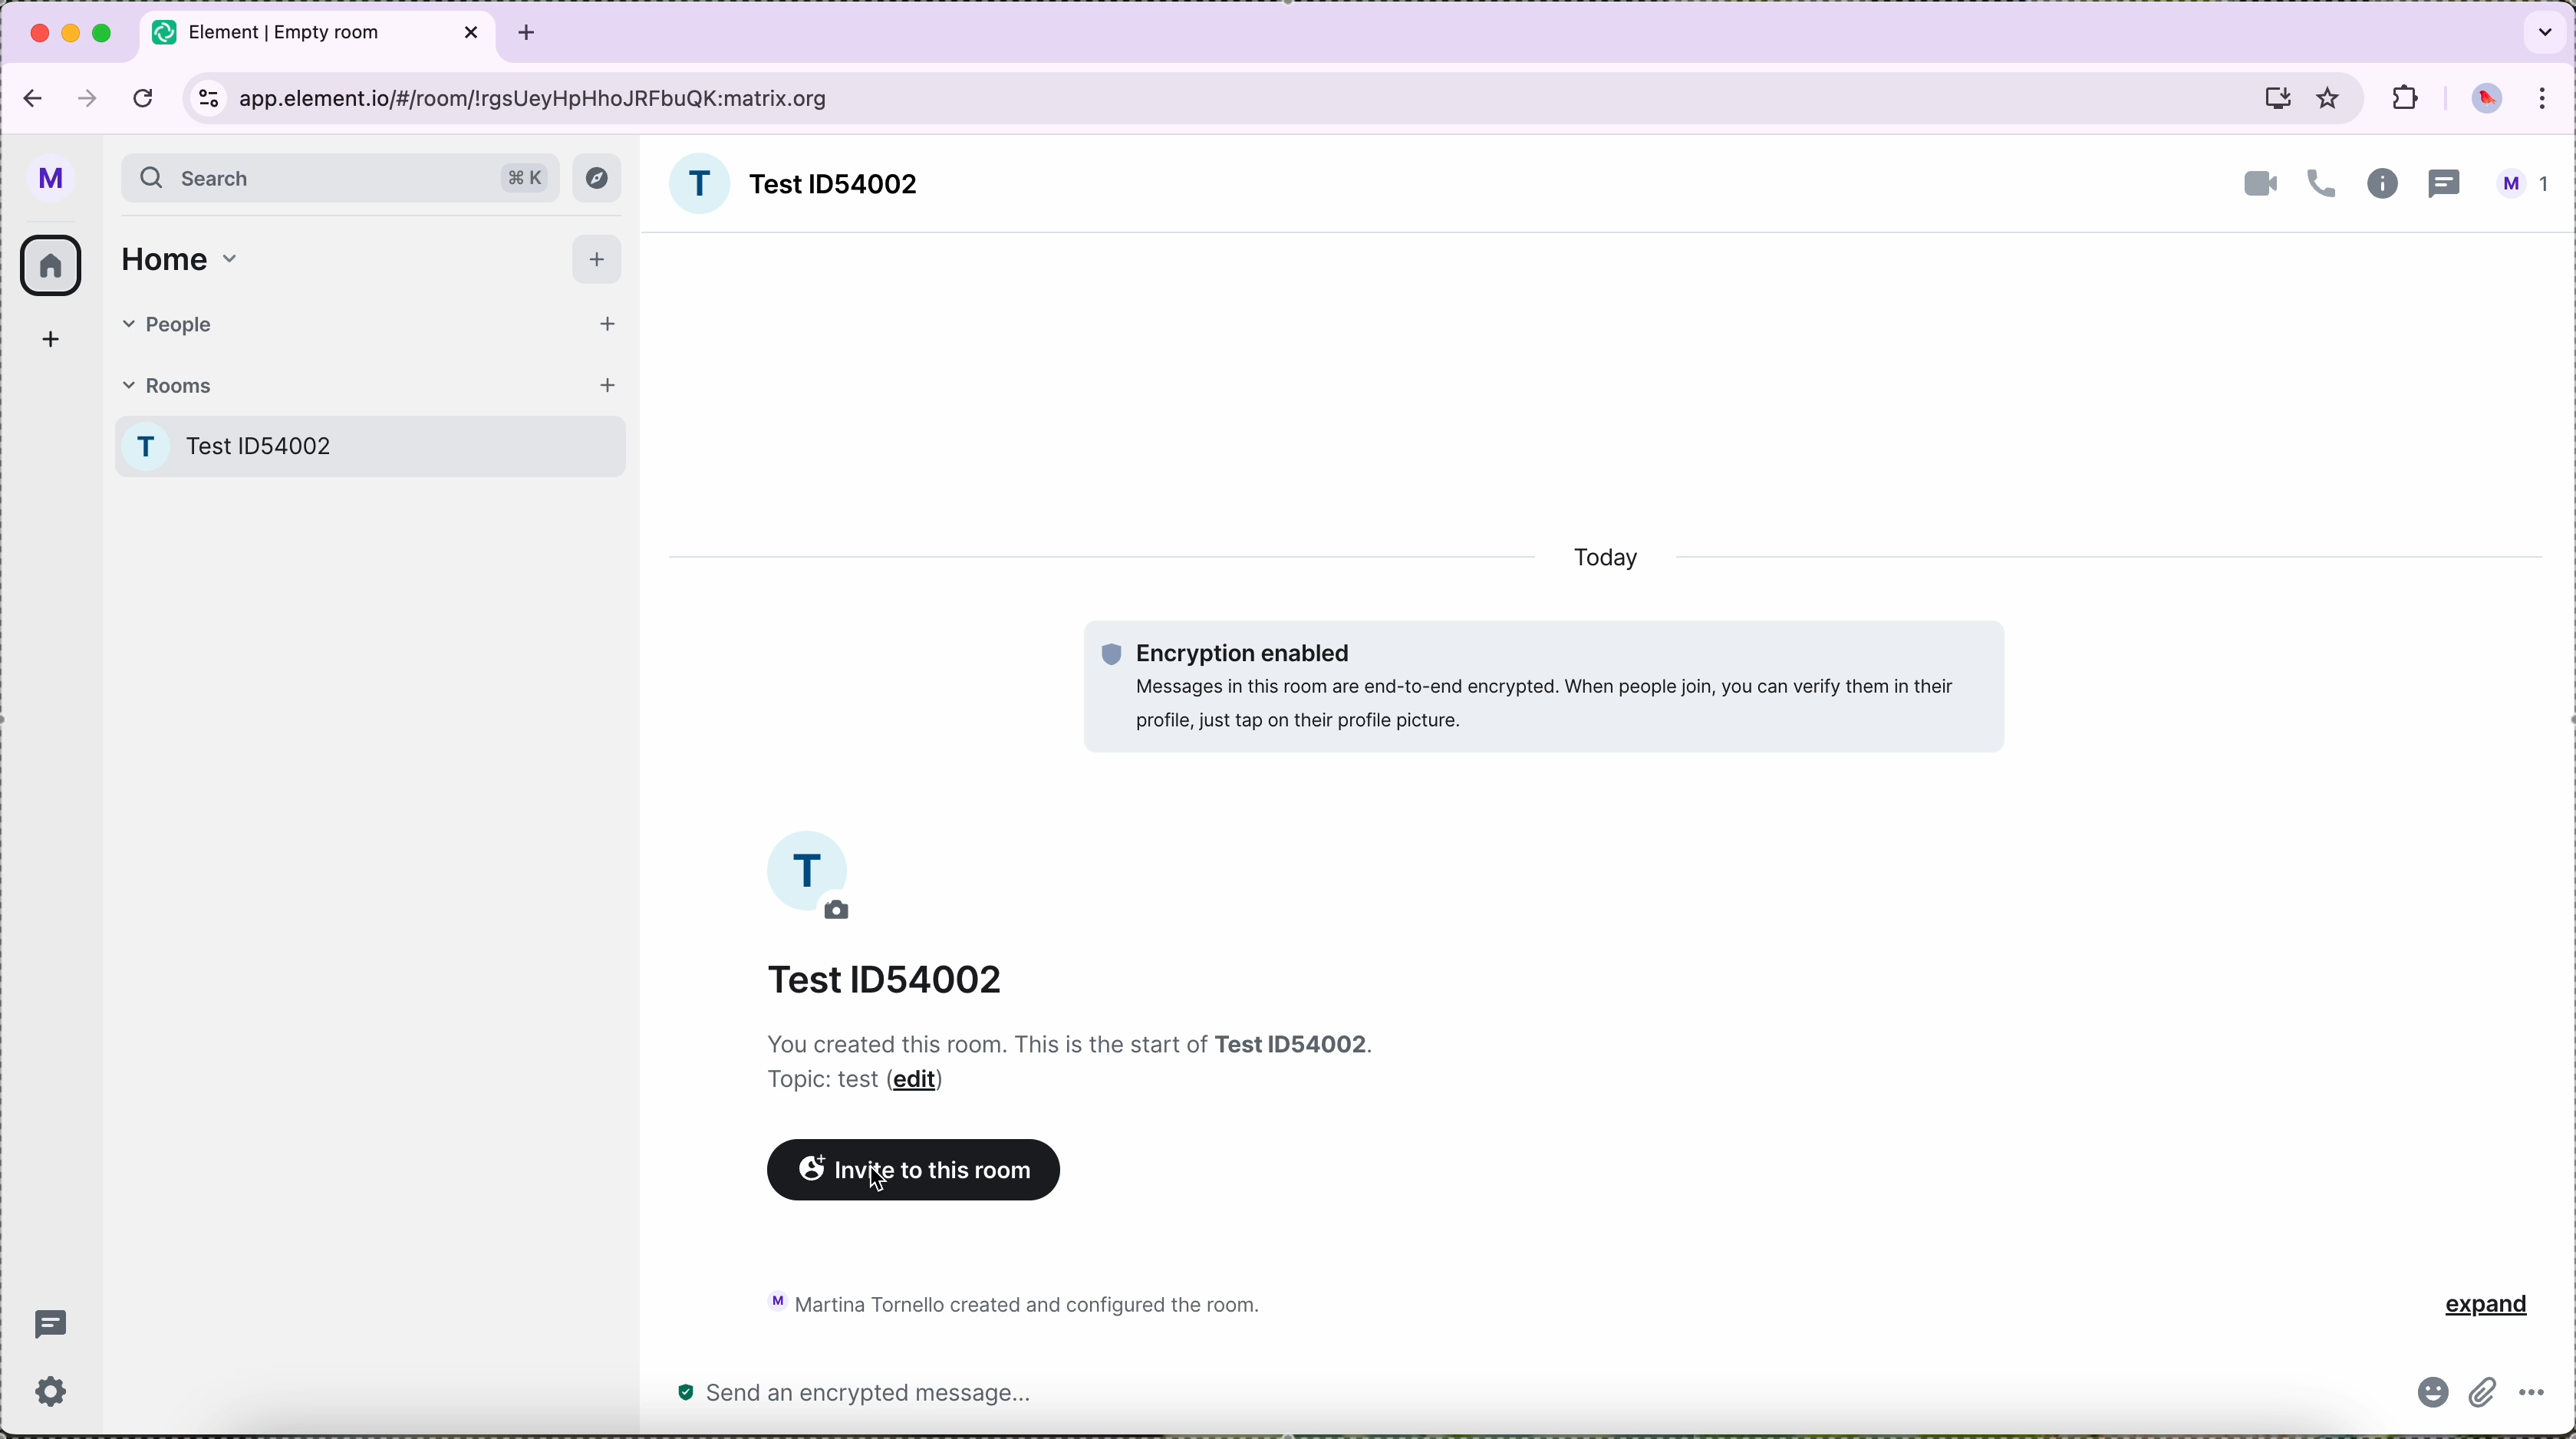 The image size is (2576, 1439). I want to click on CURSOR, so click(886, 1193).